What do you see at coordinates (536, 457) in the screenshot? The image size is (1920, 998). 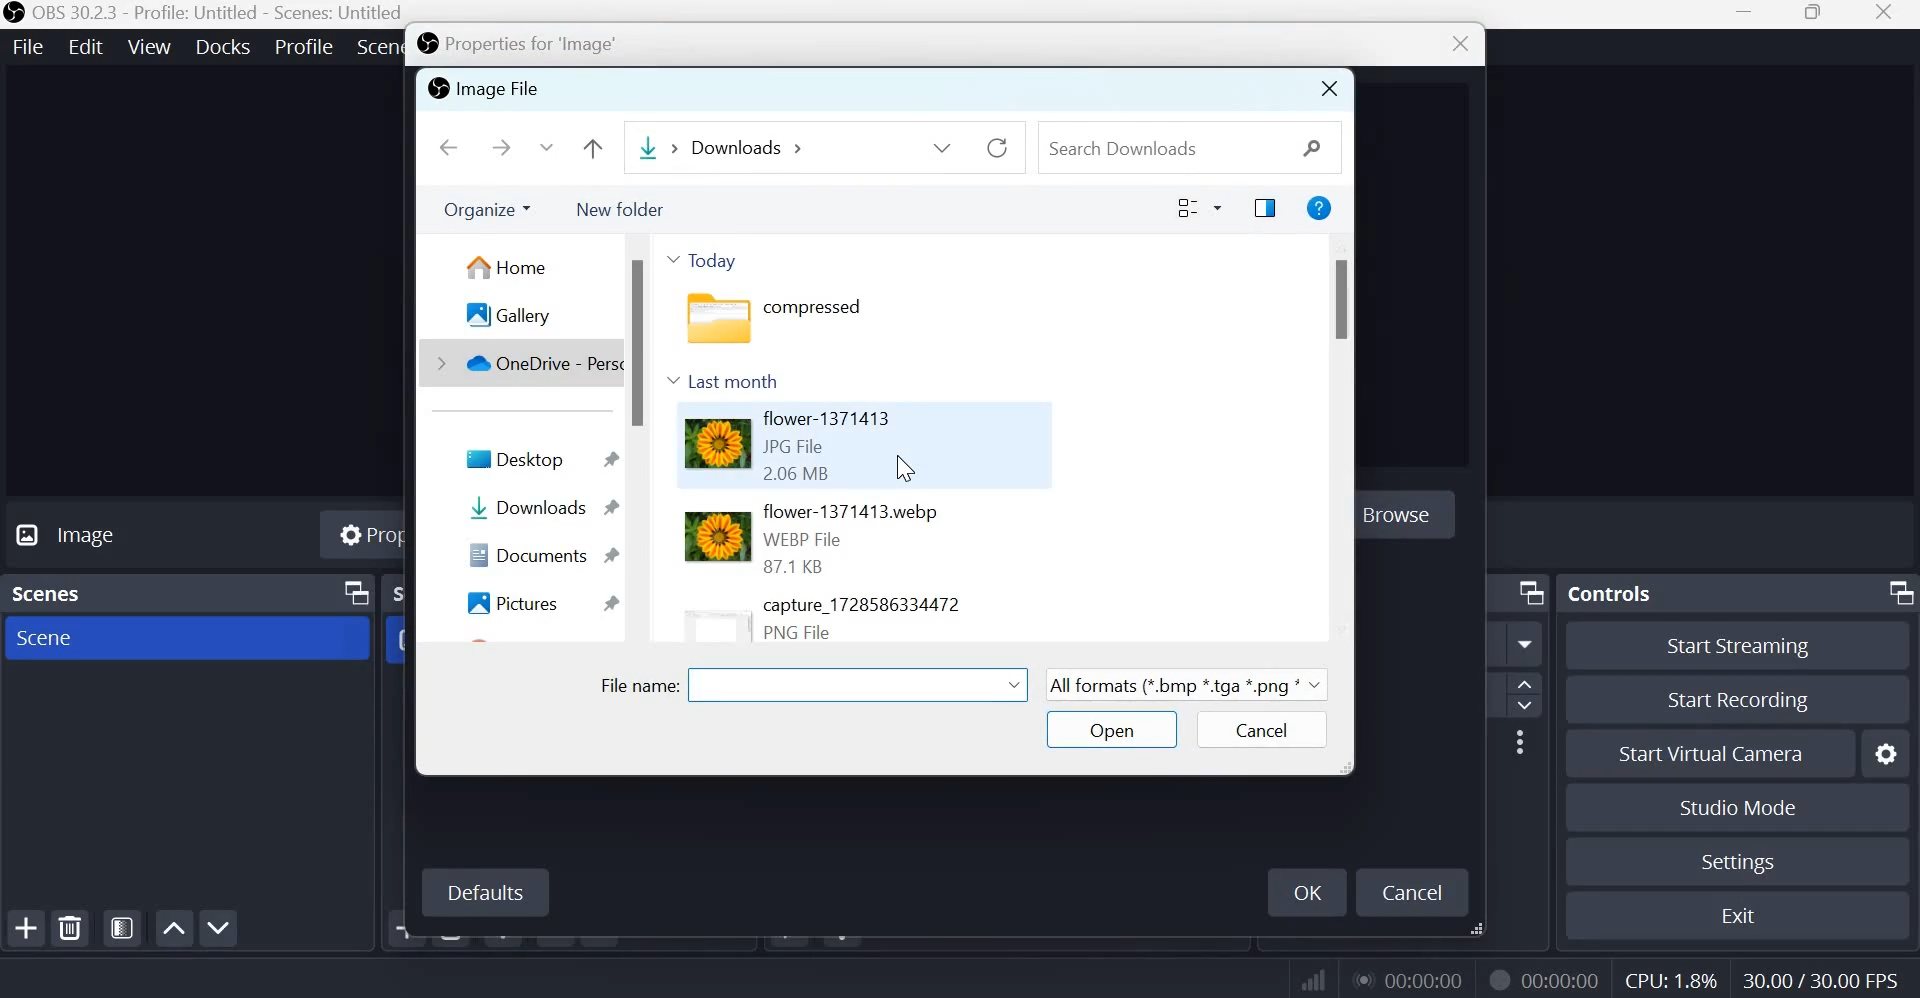 I see `desktop` at bounding box center [536, 457].